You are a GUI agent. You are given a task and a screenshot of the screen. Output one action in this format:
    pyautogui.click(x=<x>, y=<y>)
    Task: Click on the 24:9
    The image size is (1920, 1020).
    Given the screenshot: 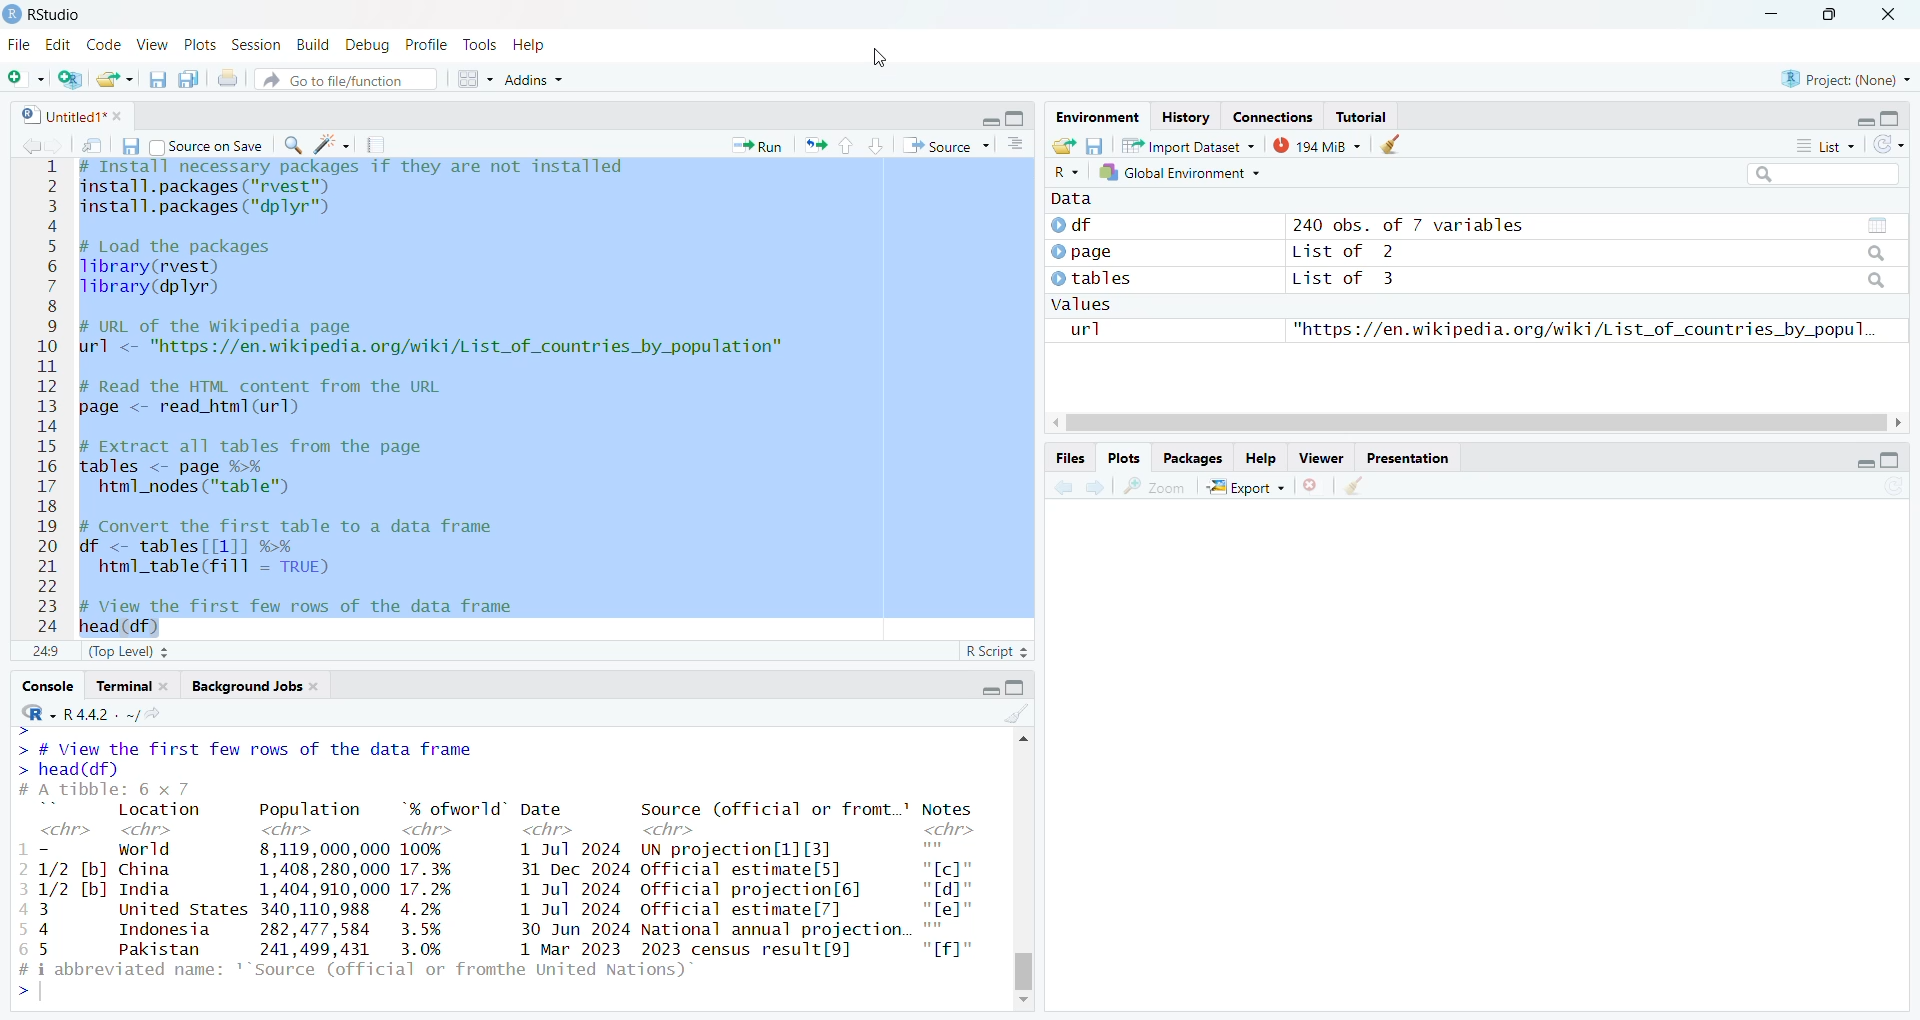 What is the action you would take?
    pyautogui.click(x=46, y=650)
    